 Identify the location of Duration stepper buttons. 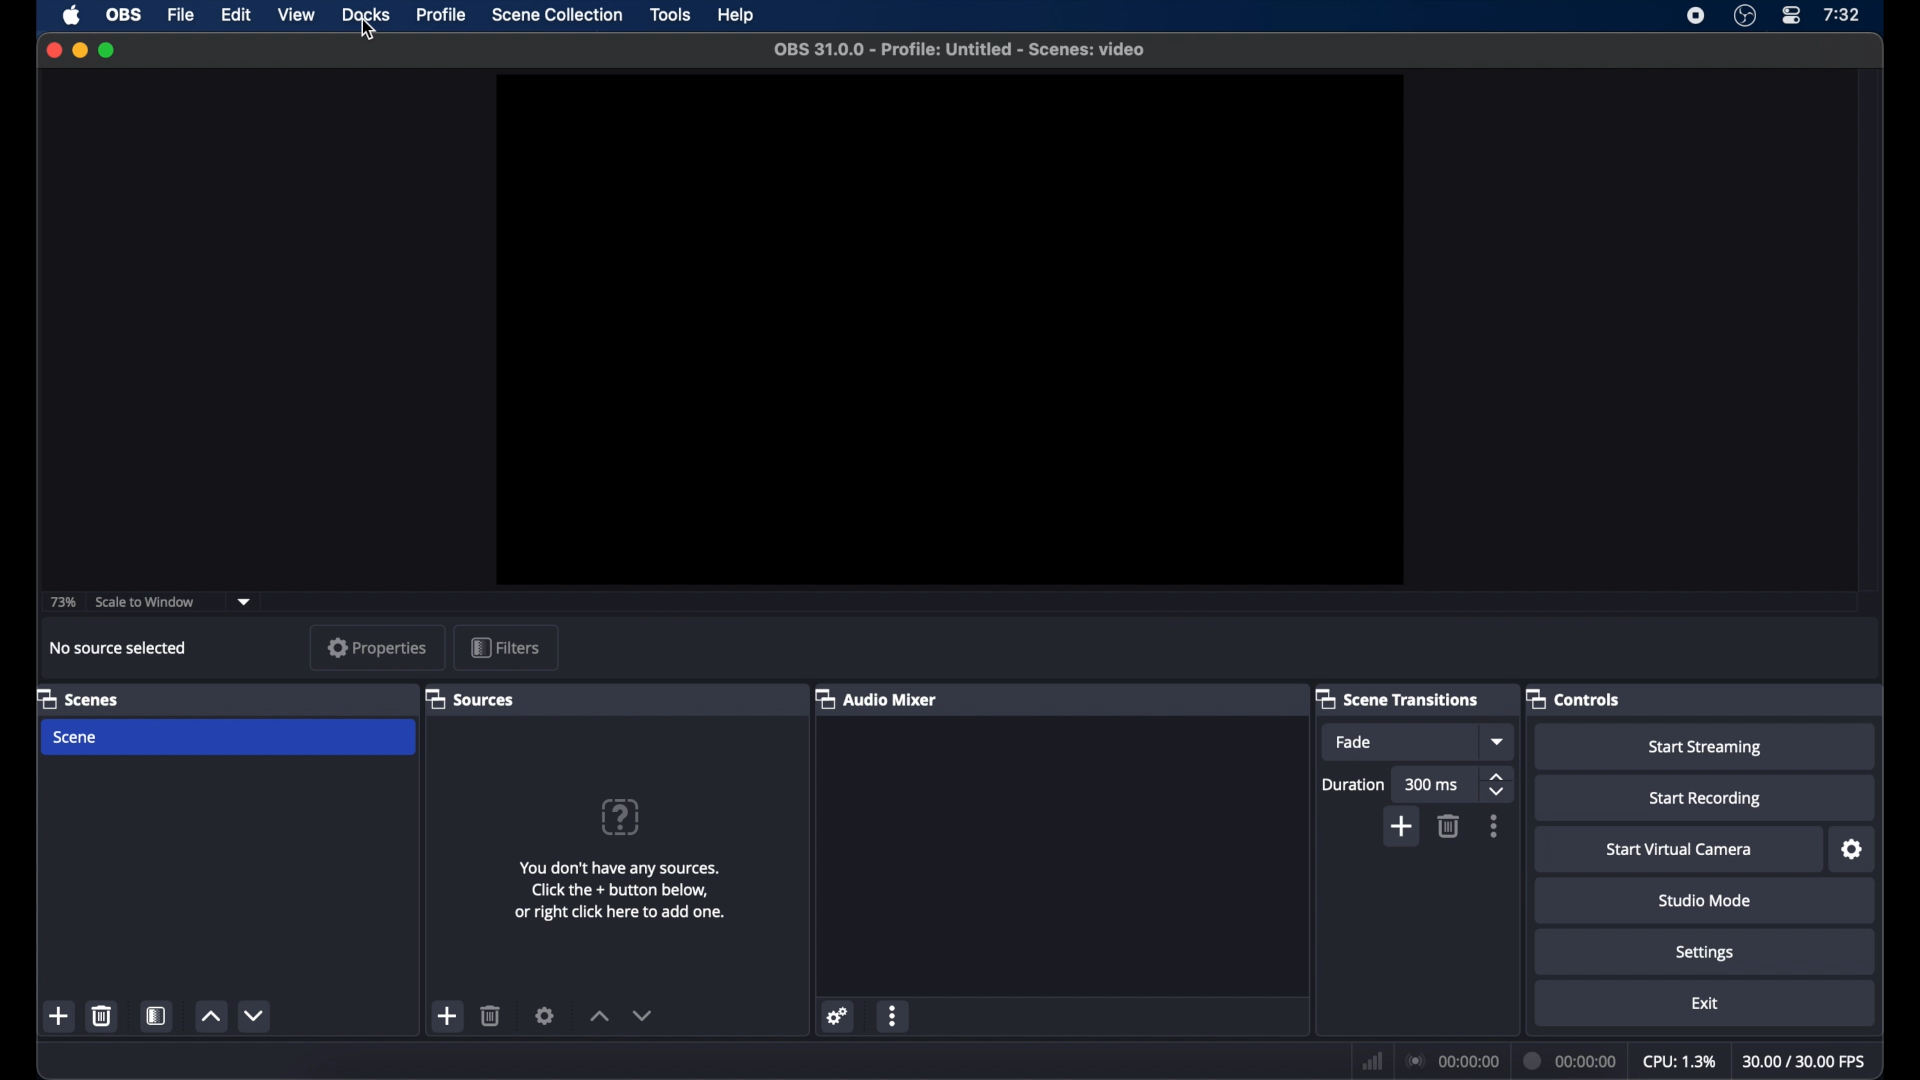
(1498, 786).